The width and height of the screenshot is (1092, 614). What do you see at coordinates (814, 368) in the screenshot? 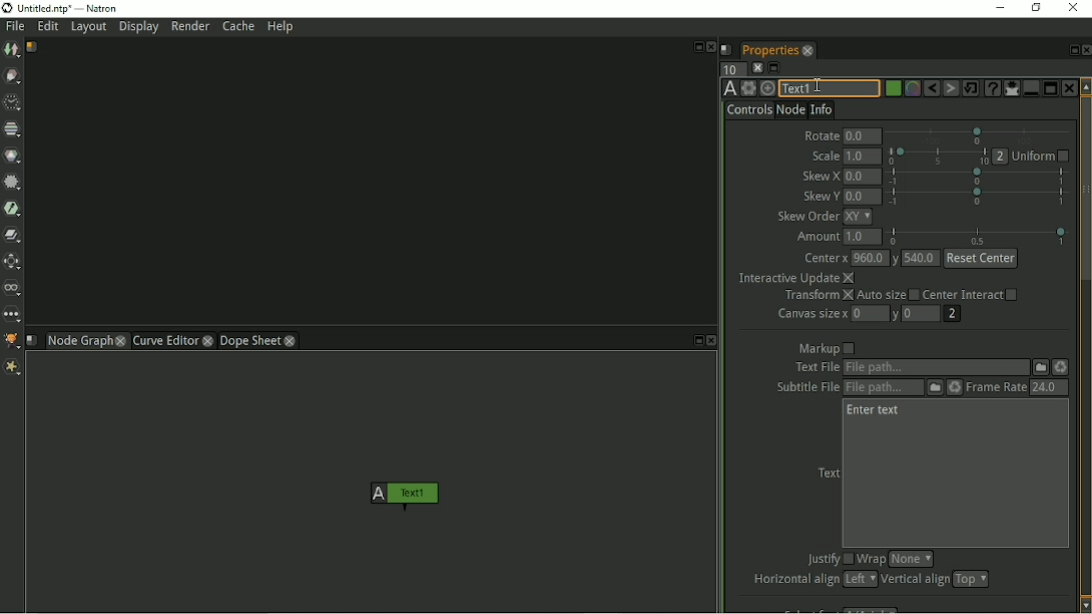
I see `Text File` at bounding box center [814, 368].